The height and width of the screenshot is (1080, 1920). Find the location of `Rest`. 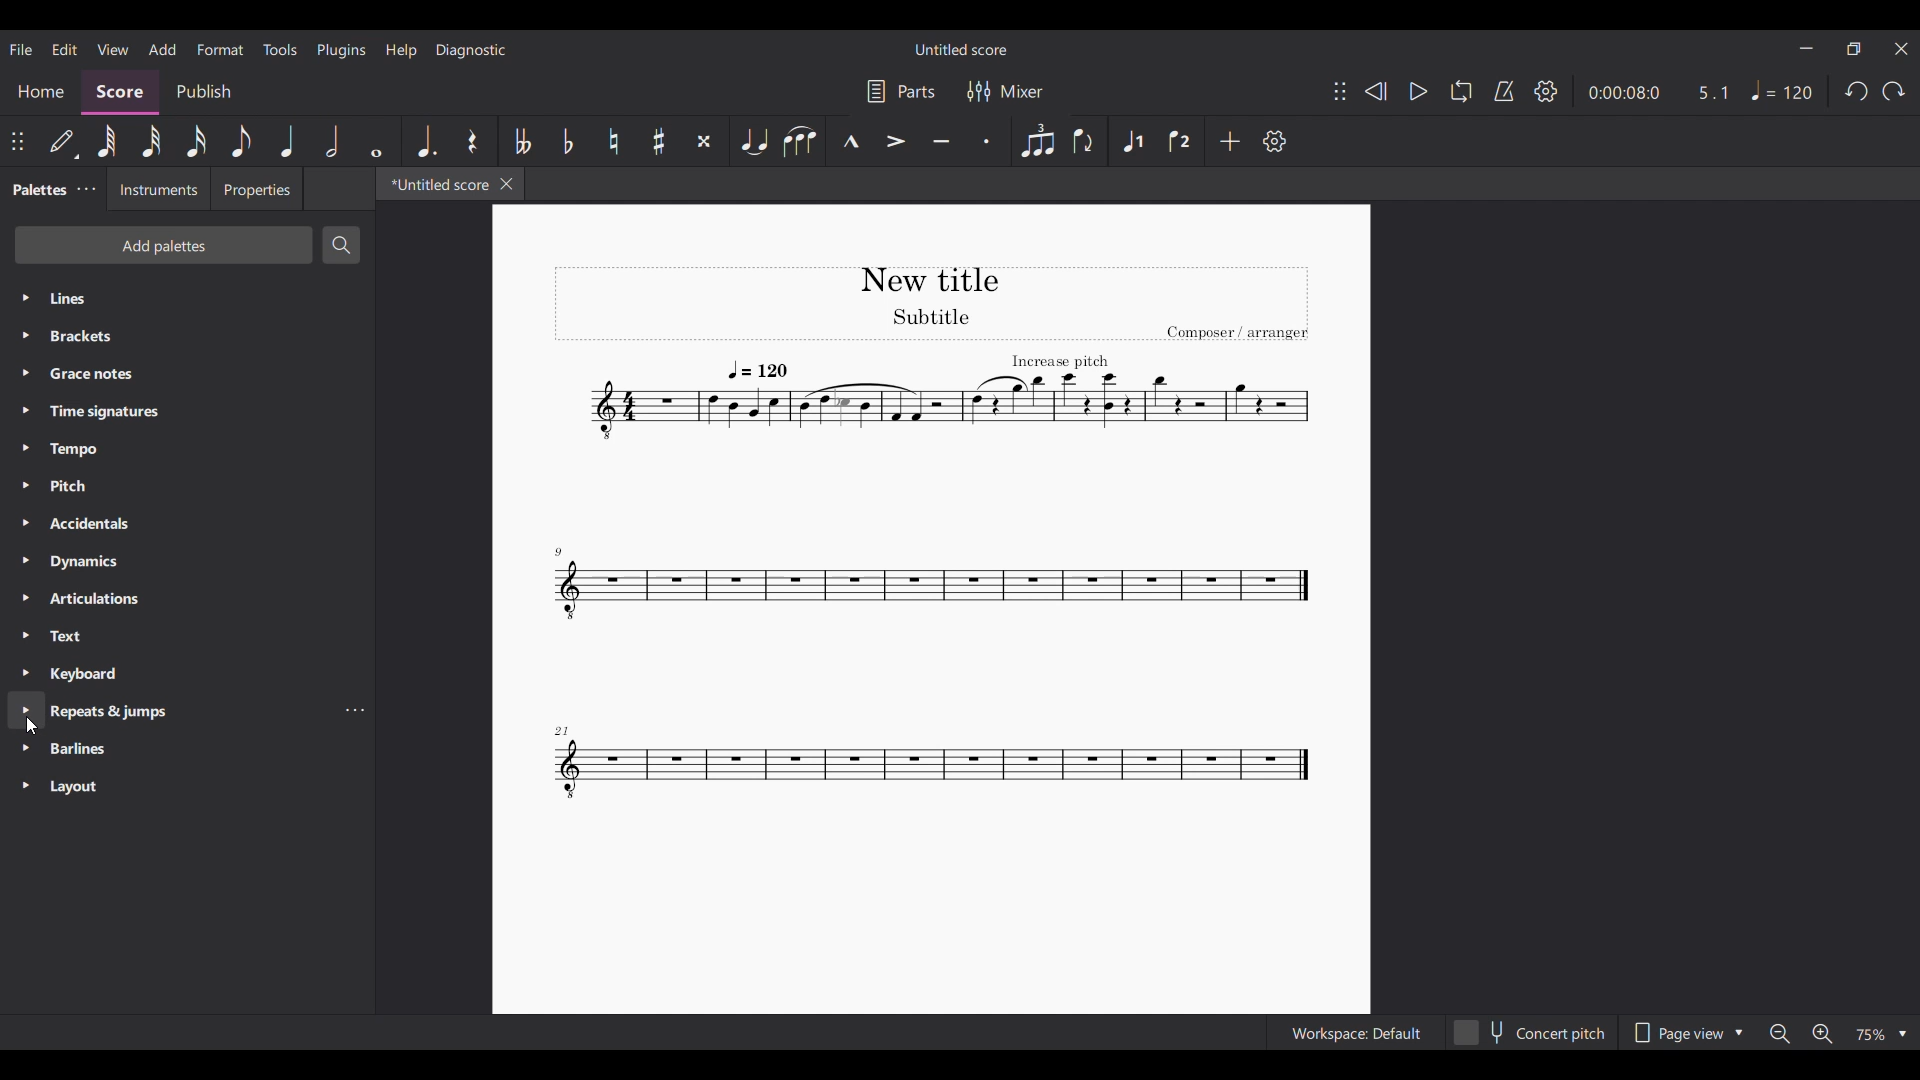

Rest is located at coordinates (473, 141).